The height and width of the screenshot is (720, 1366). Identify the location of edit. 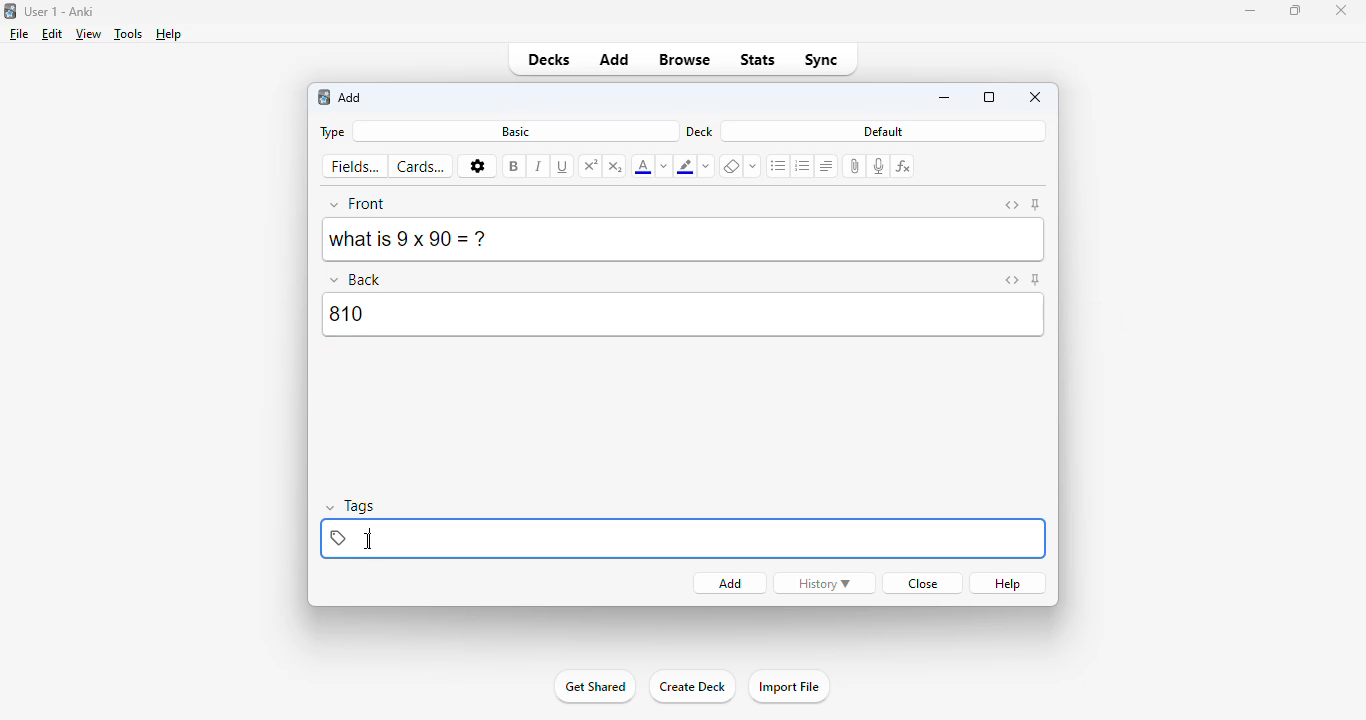
(52, 34).